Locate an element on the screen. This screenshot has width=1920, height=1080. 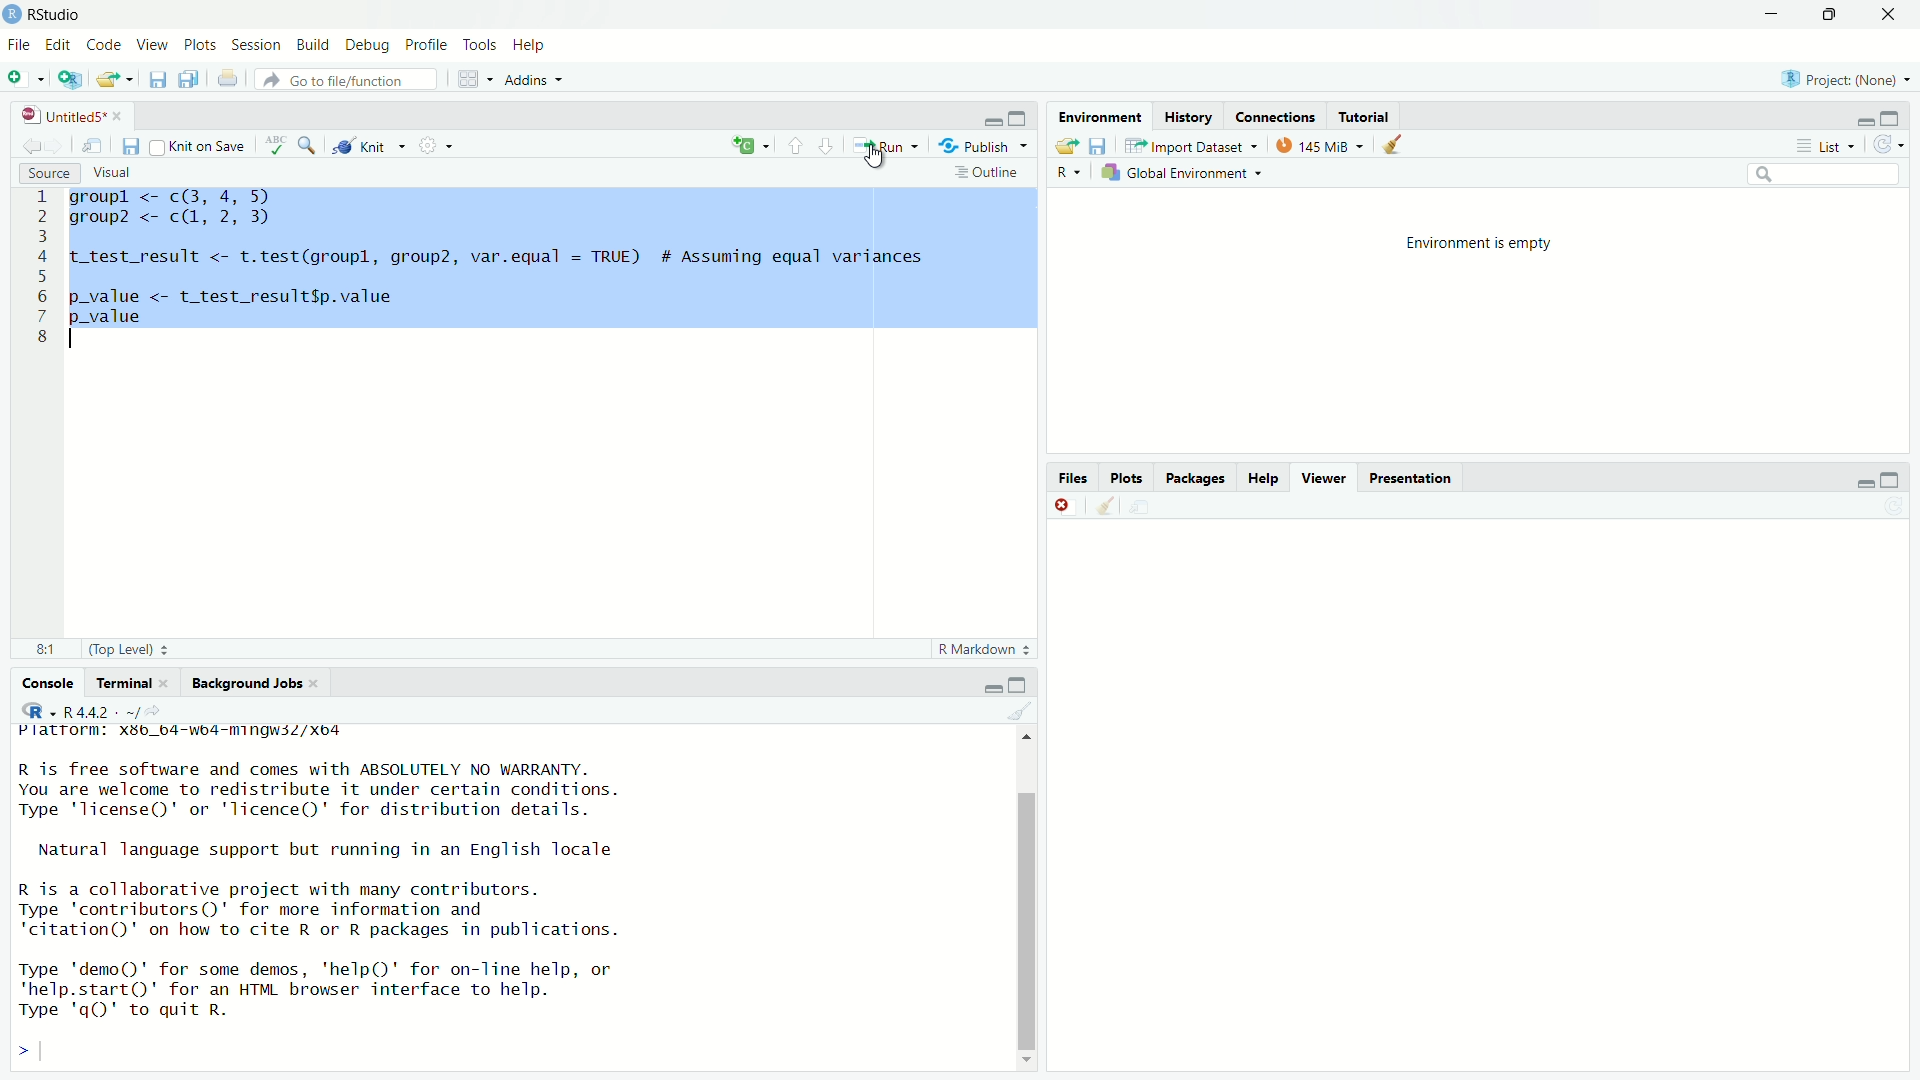
close is located at coordinates (1064, 505).